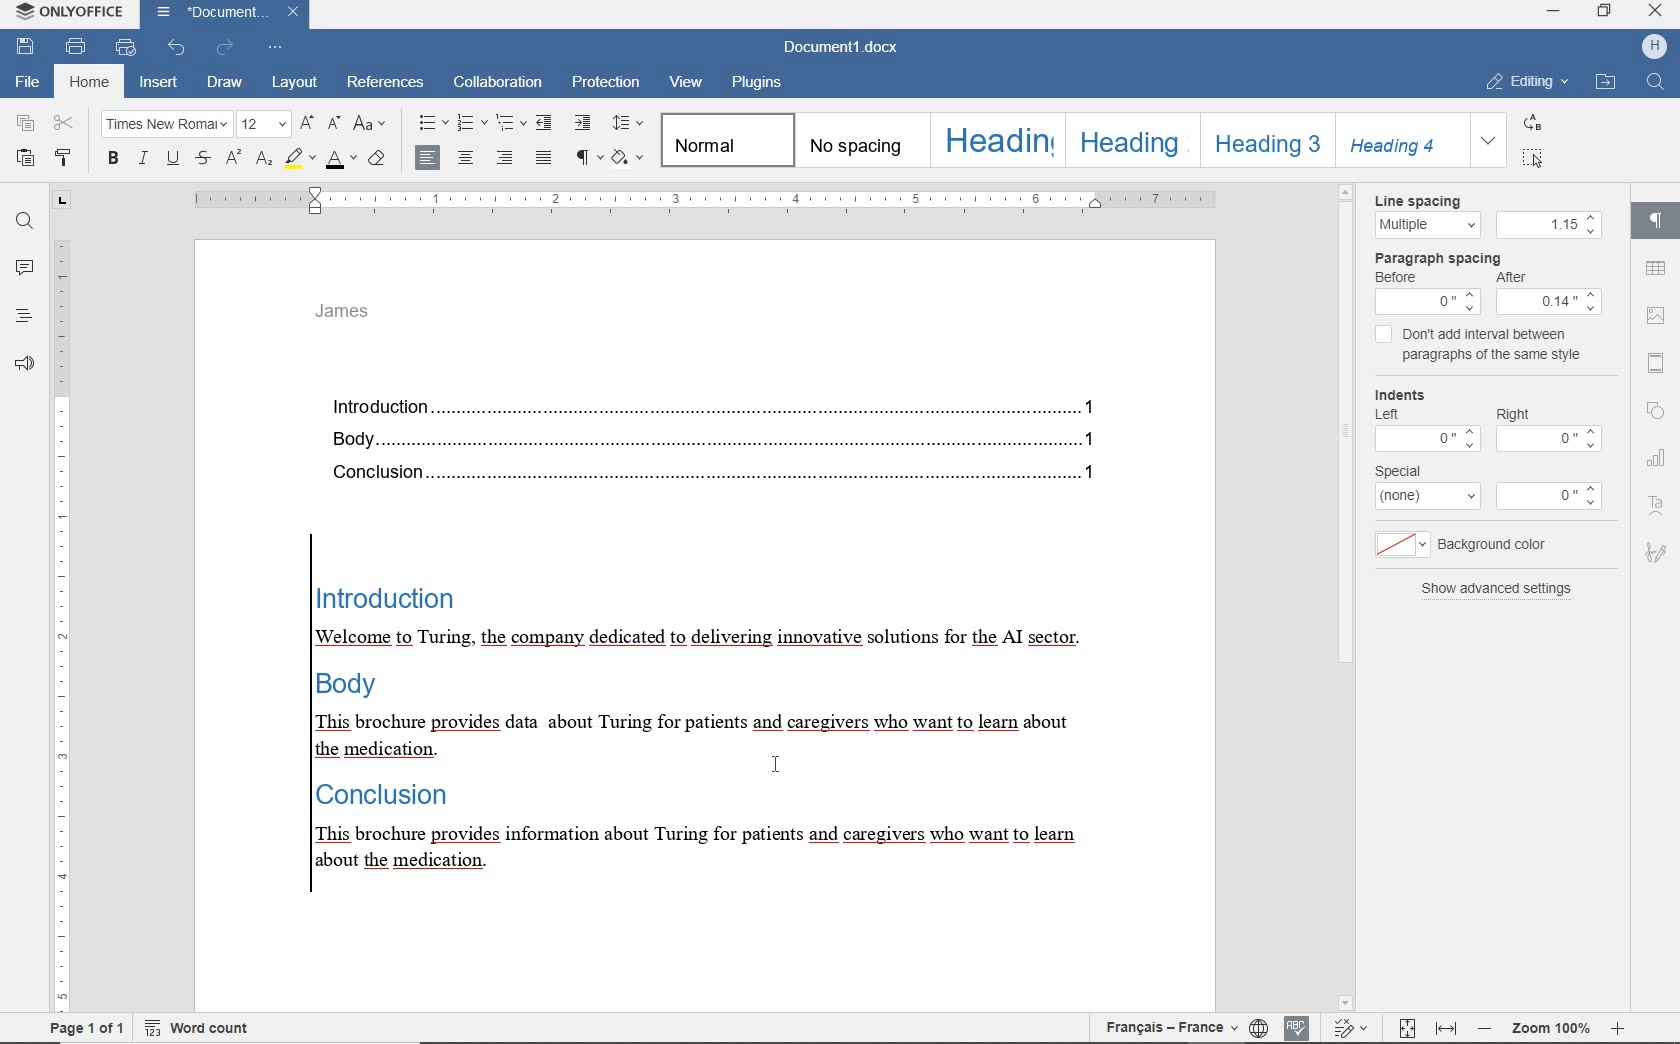  Describe the element at coordinates (1617, 1029) in the screenshot. I see `zoom in` at that location.